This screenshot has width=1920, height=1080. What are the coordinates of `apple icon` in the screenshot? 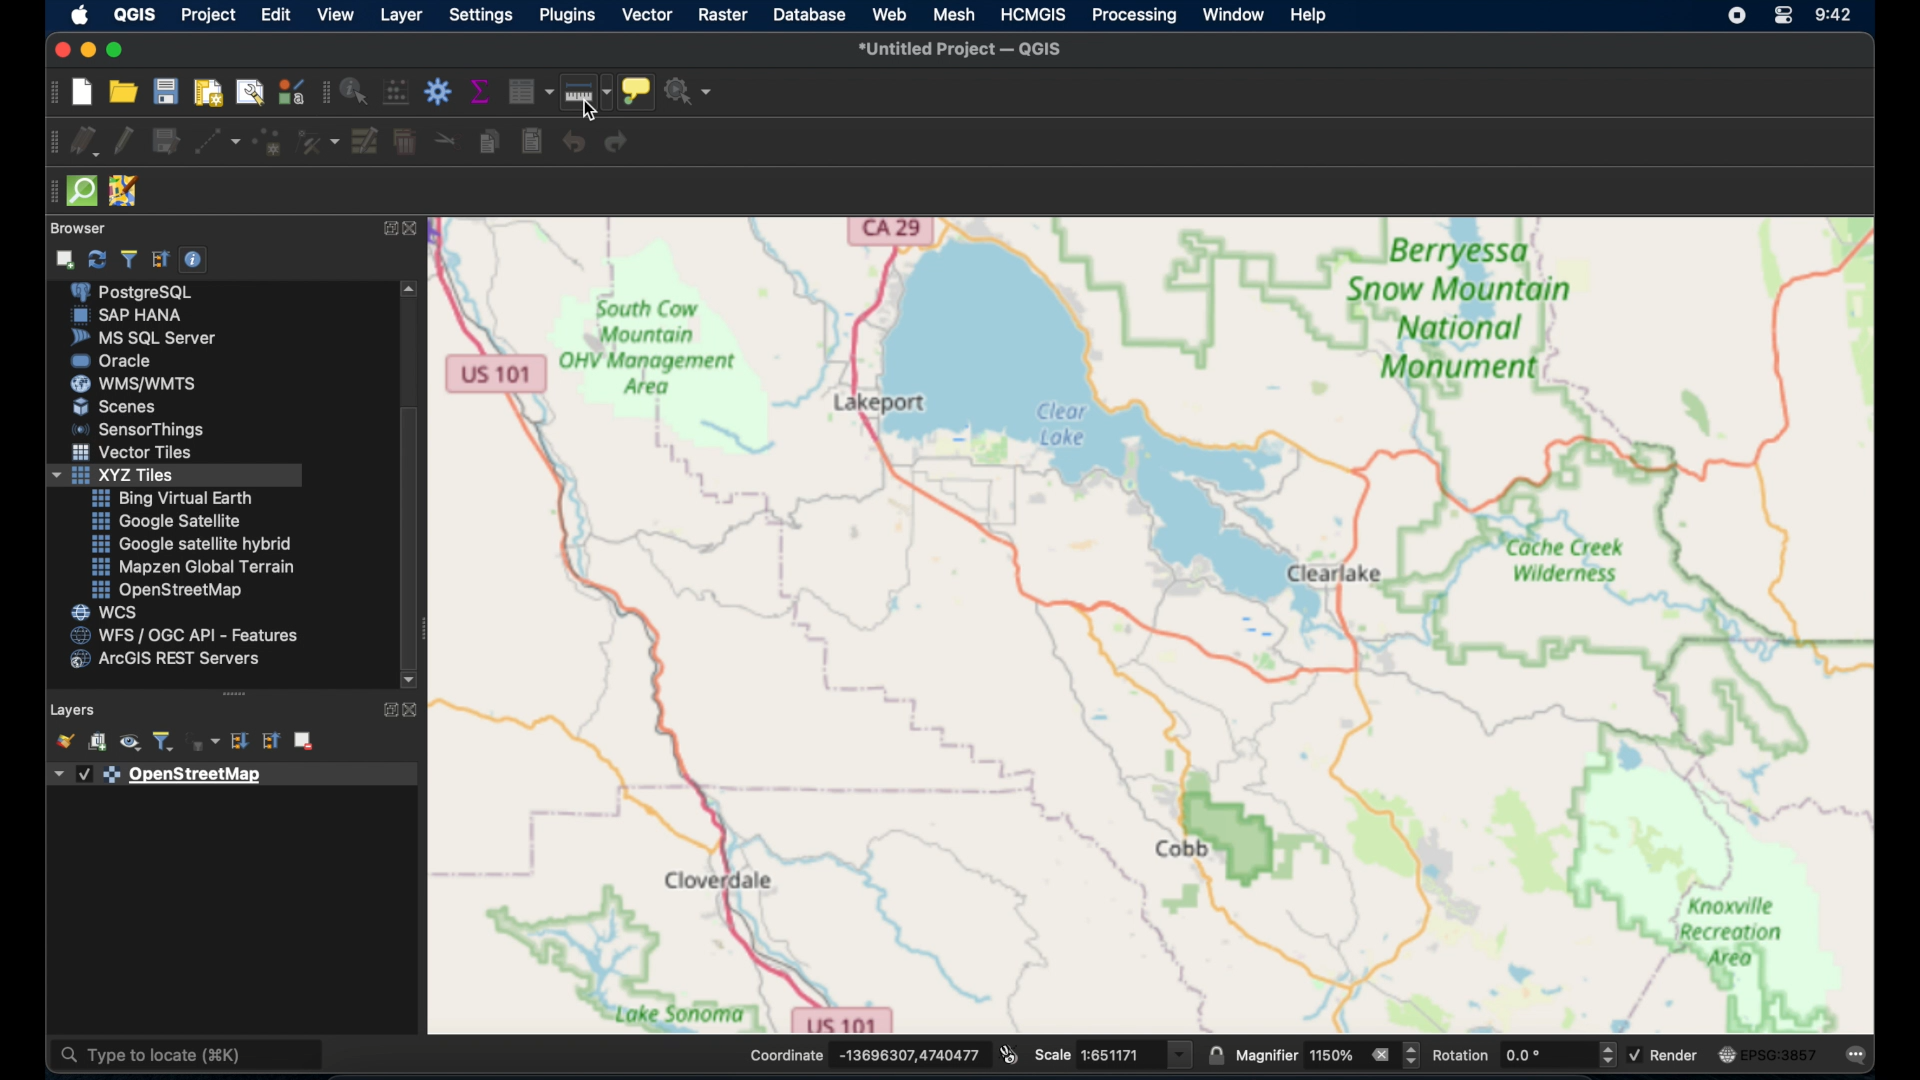 It's located at (81, 15).